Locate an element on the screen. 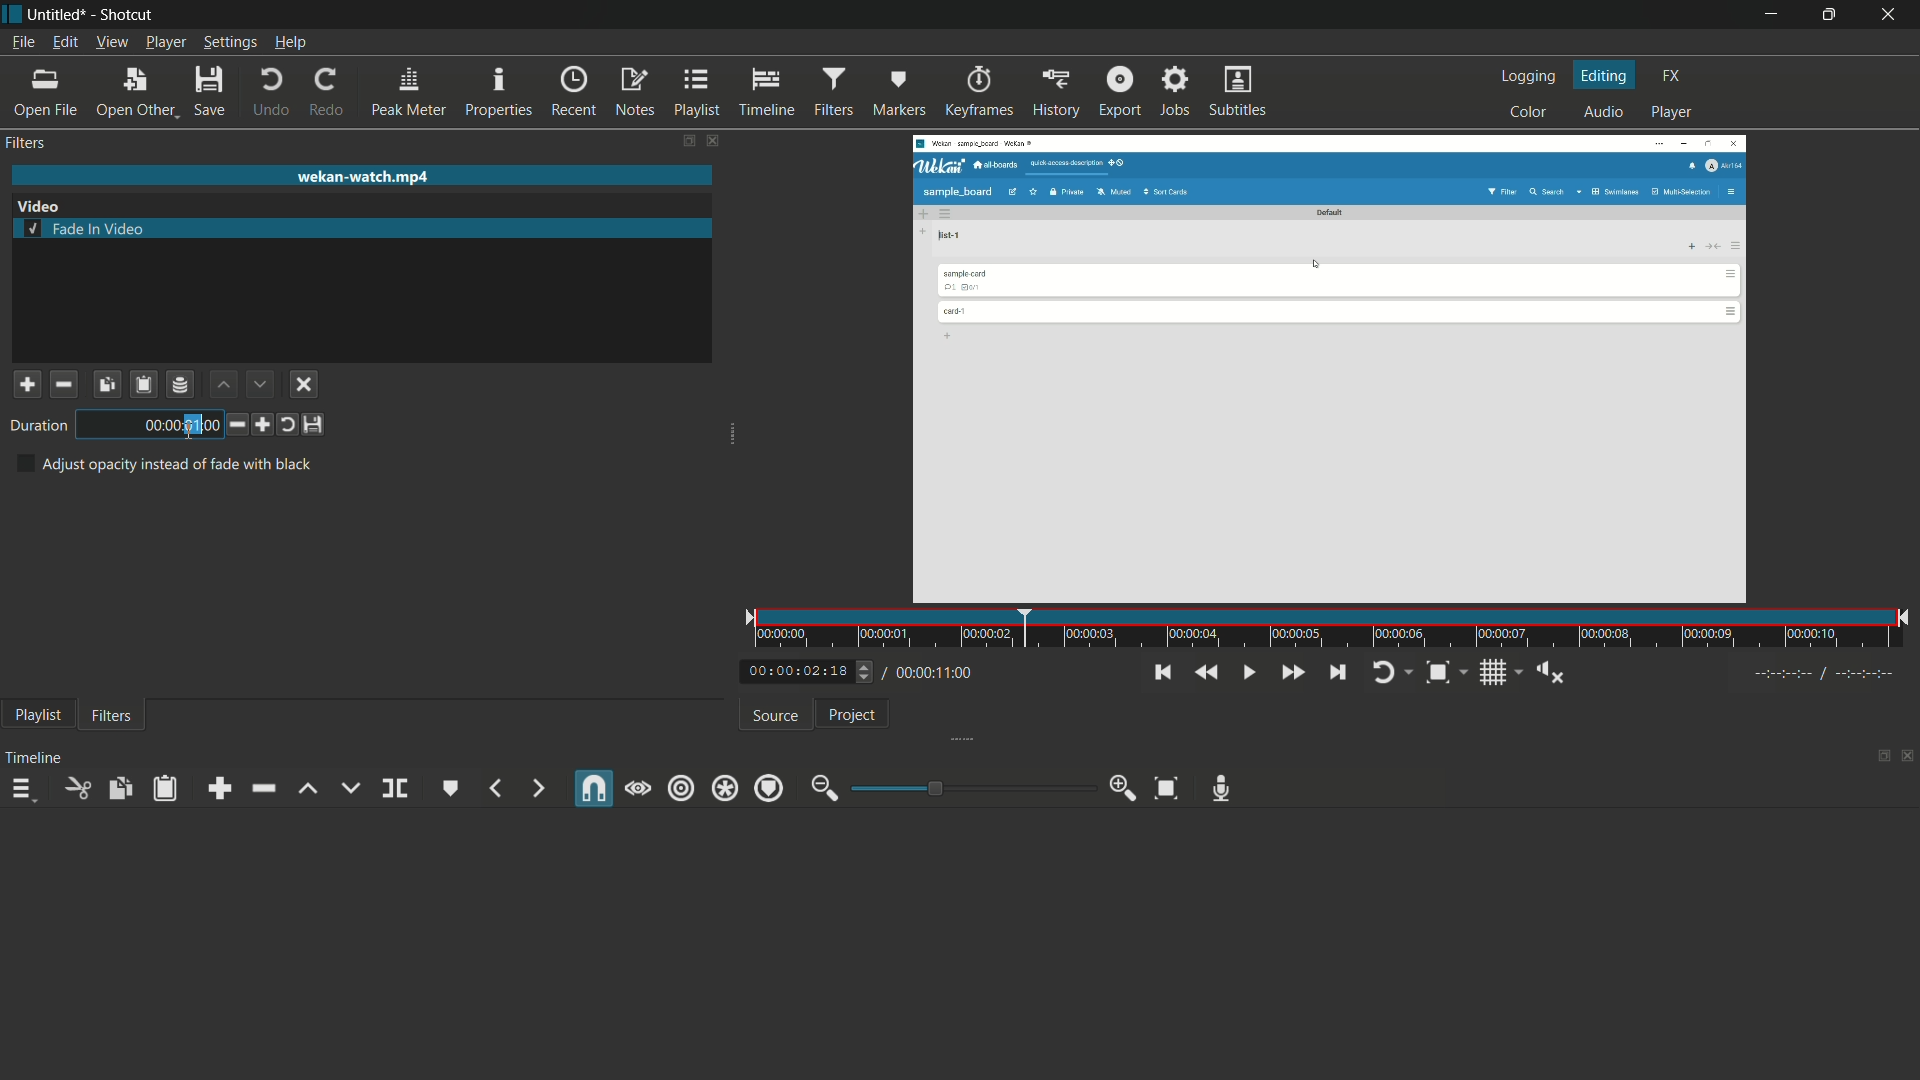 This screenshot has width=1920, height=1080. video is located at coordinates (39, 206).